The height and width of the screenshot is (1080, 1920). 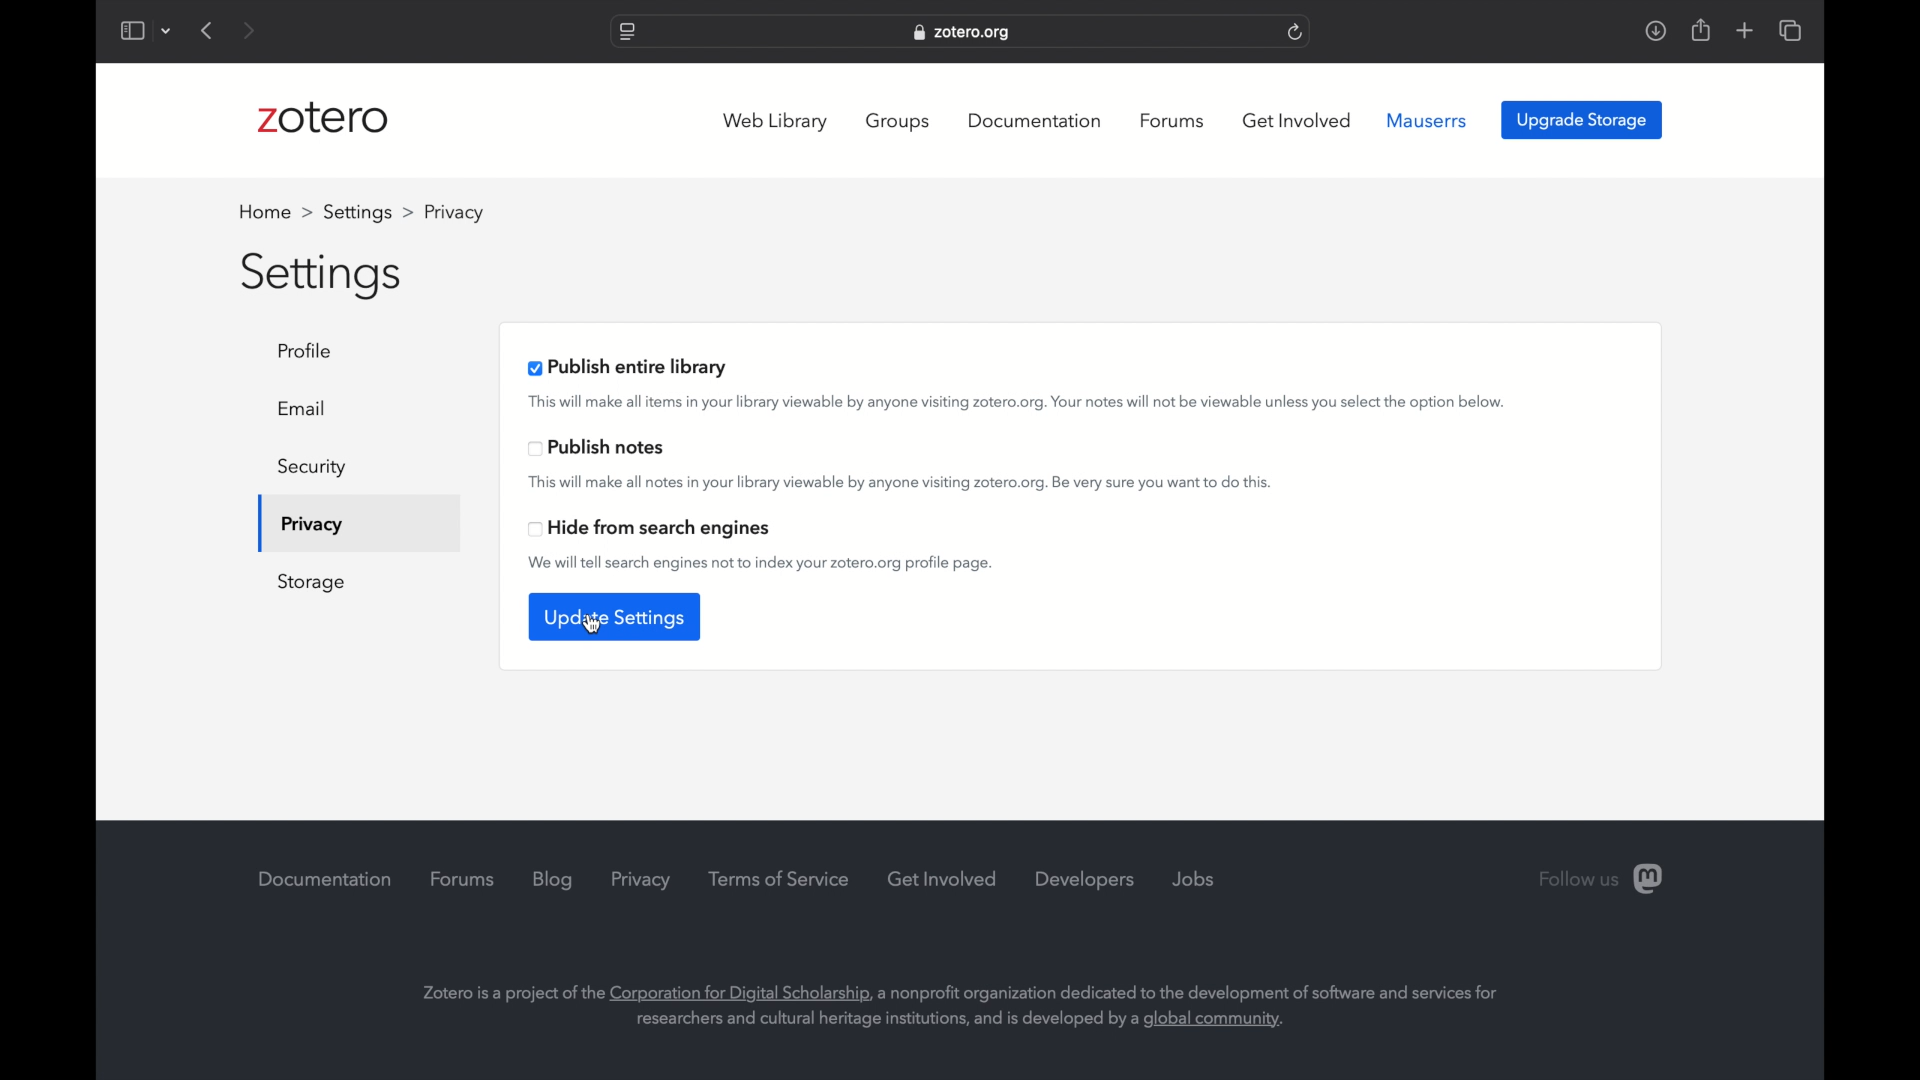 What do you see at coordinates (628, 33) in the screenshot?
I see `website settings` at bounding box center [628, 33].